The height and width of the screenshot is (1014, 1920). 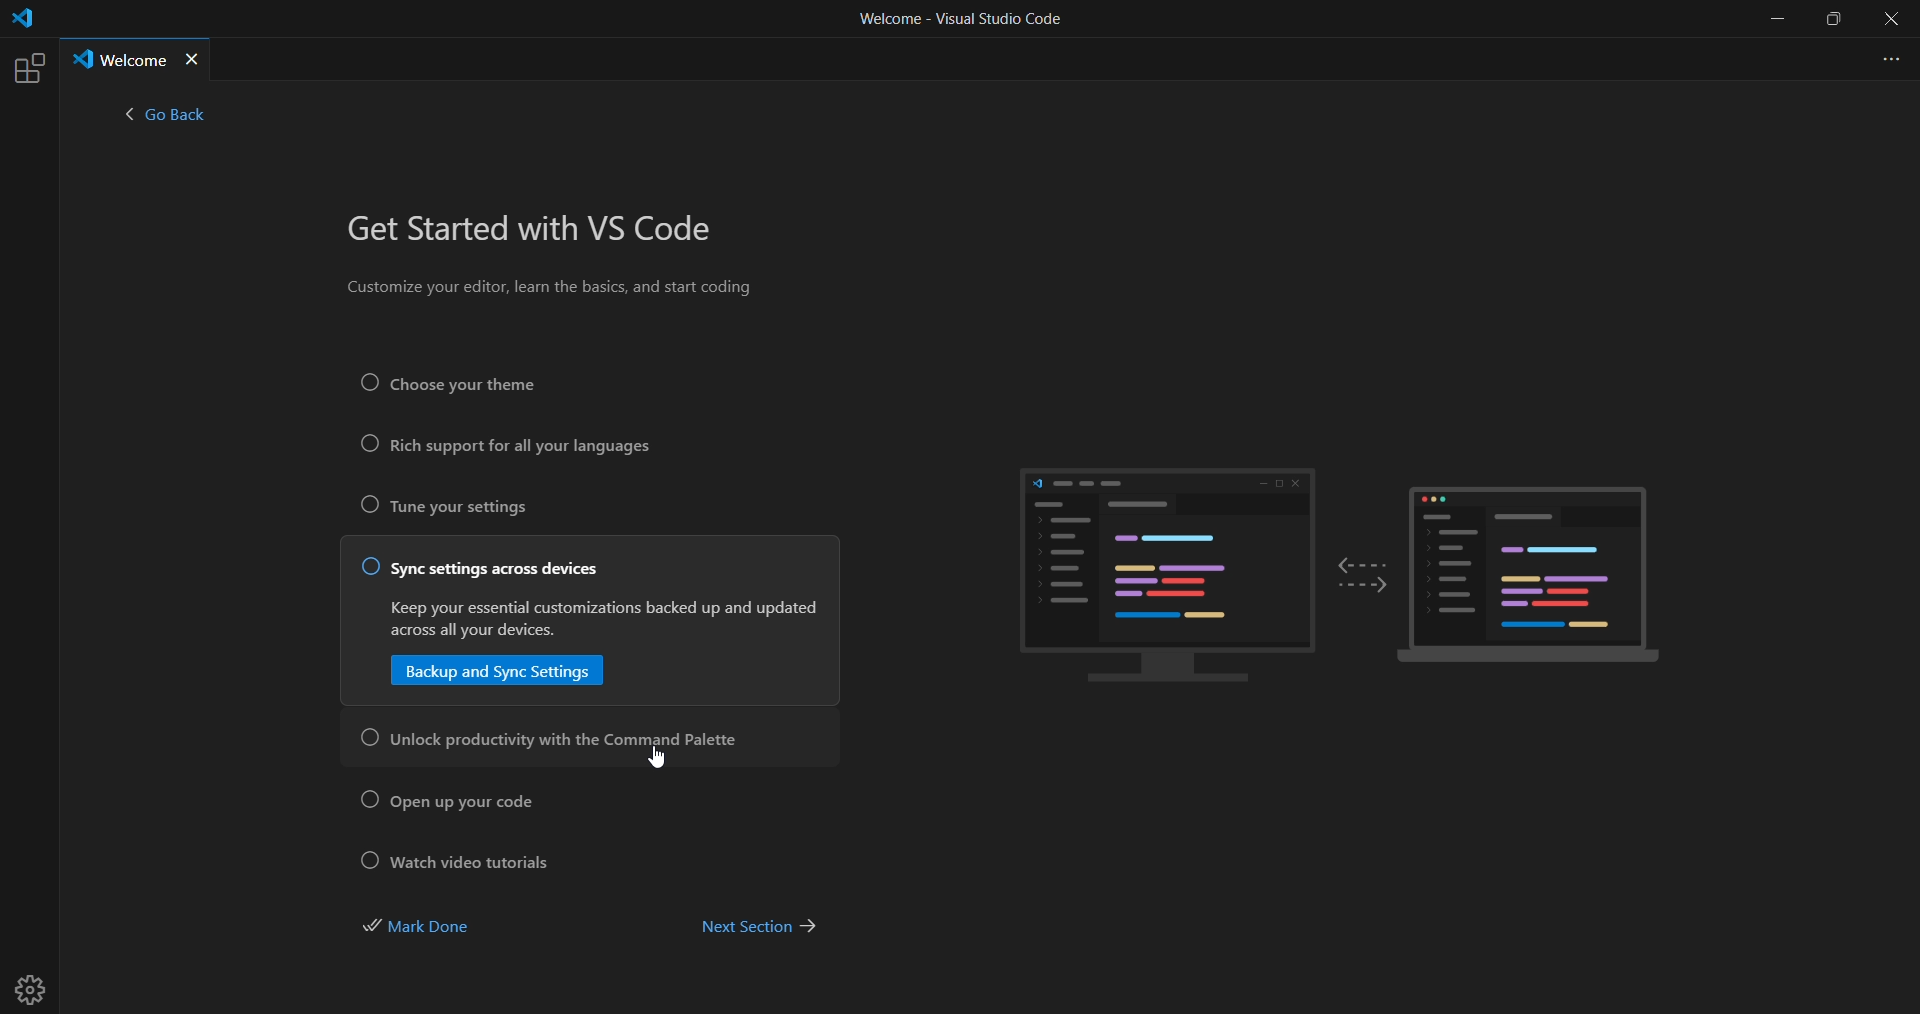 I want to click on sample display PC, so click(x=1145, y=584).